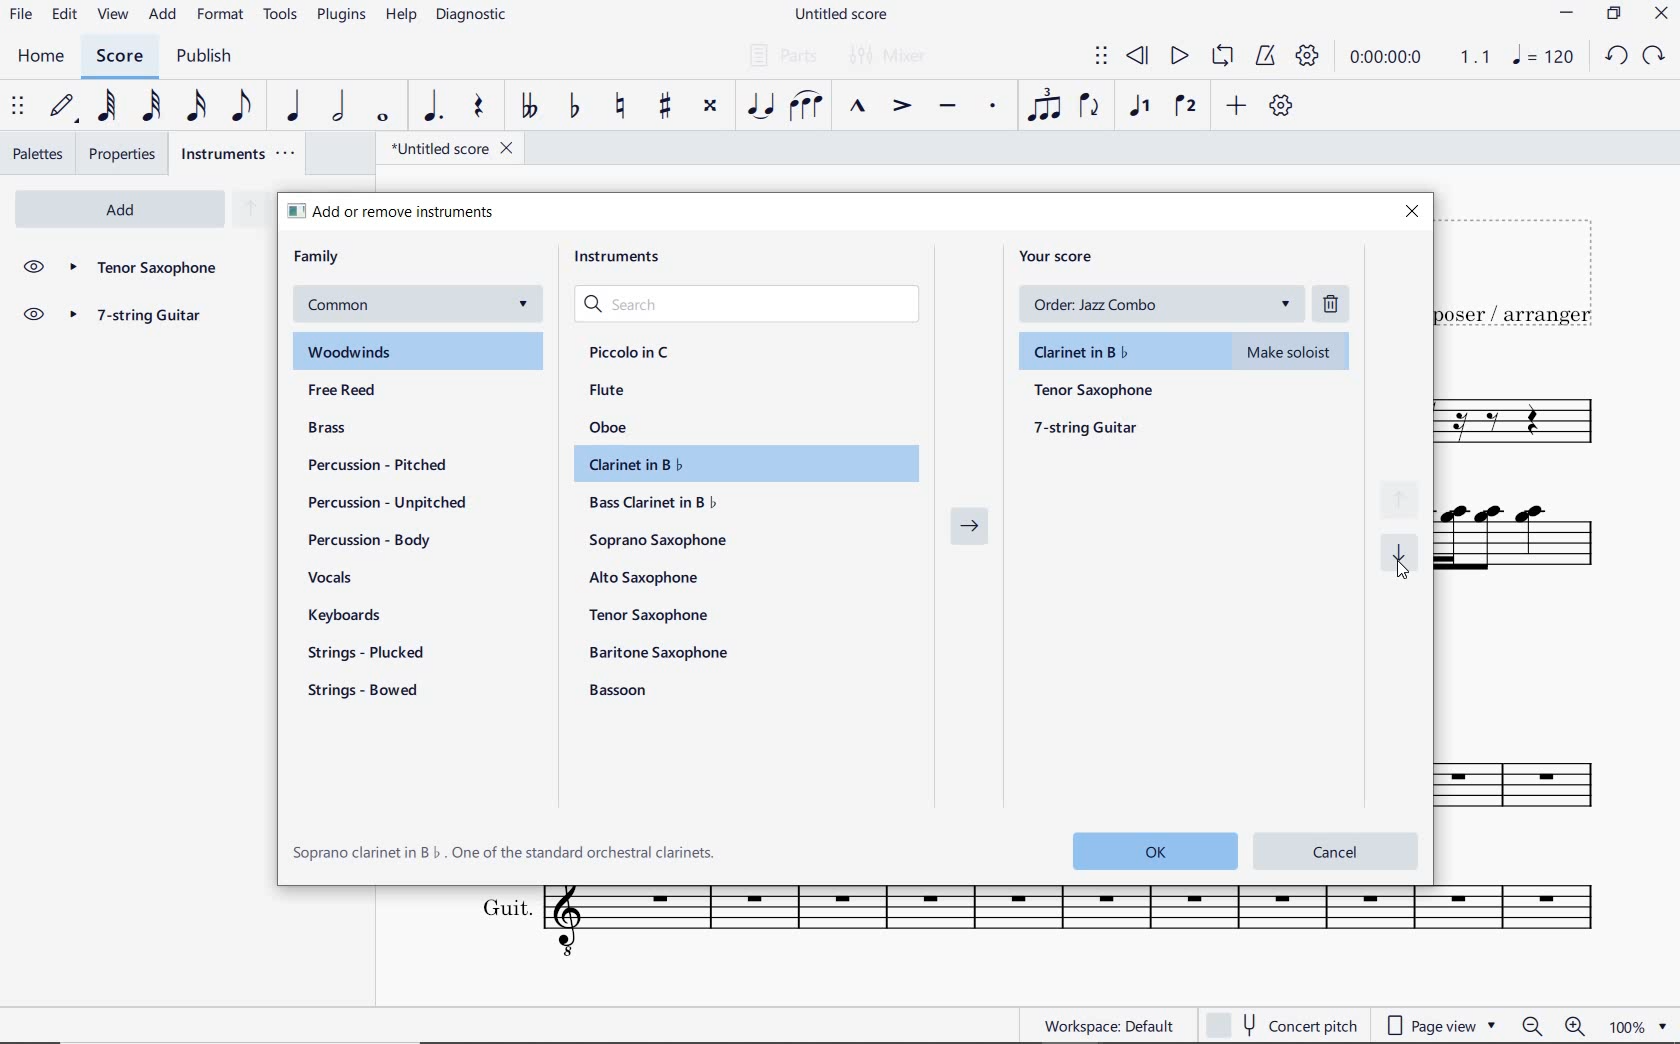  I want to click on INSTRUMENT: 7-STRING GUITAR, so click(1533, 547).